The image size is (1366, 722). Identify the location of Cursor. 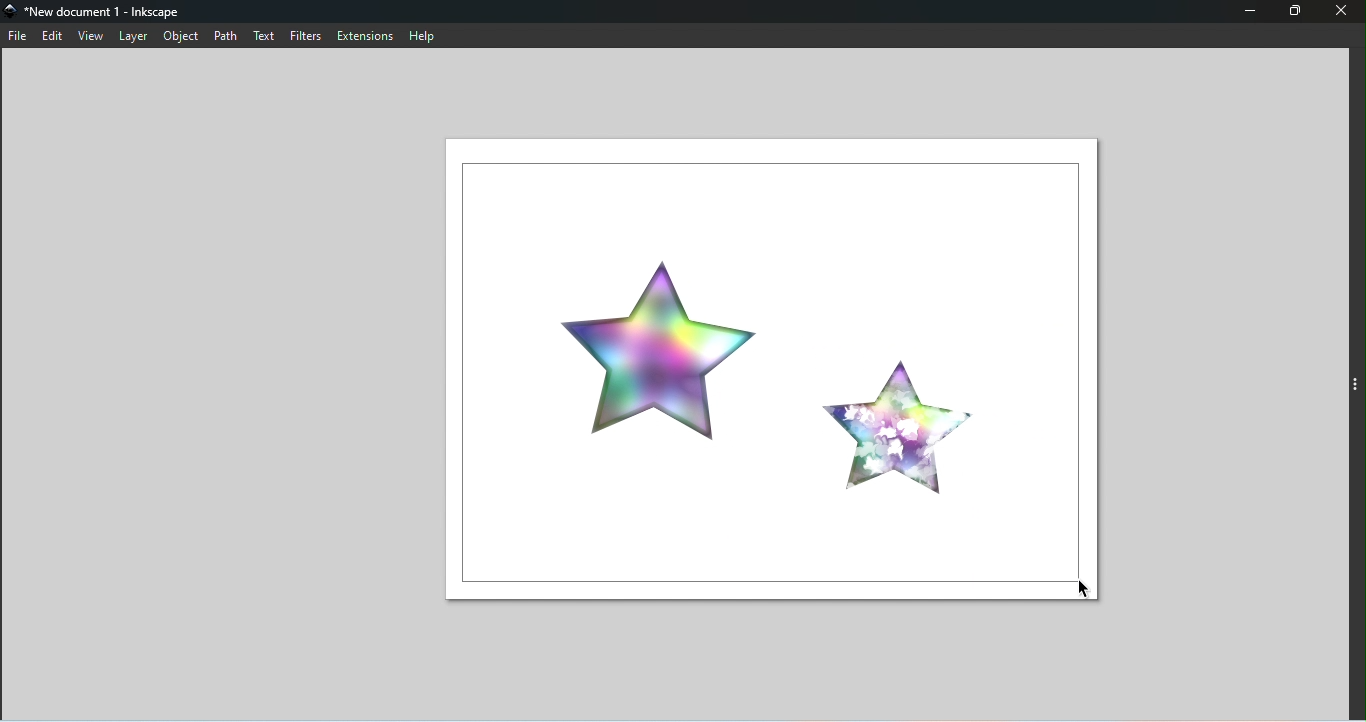
(1081, 588).